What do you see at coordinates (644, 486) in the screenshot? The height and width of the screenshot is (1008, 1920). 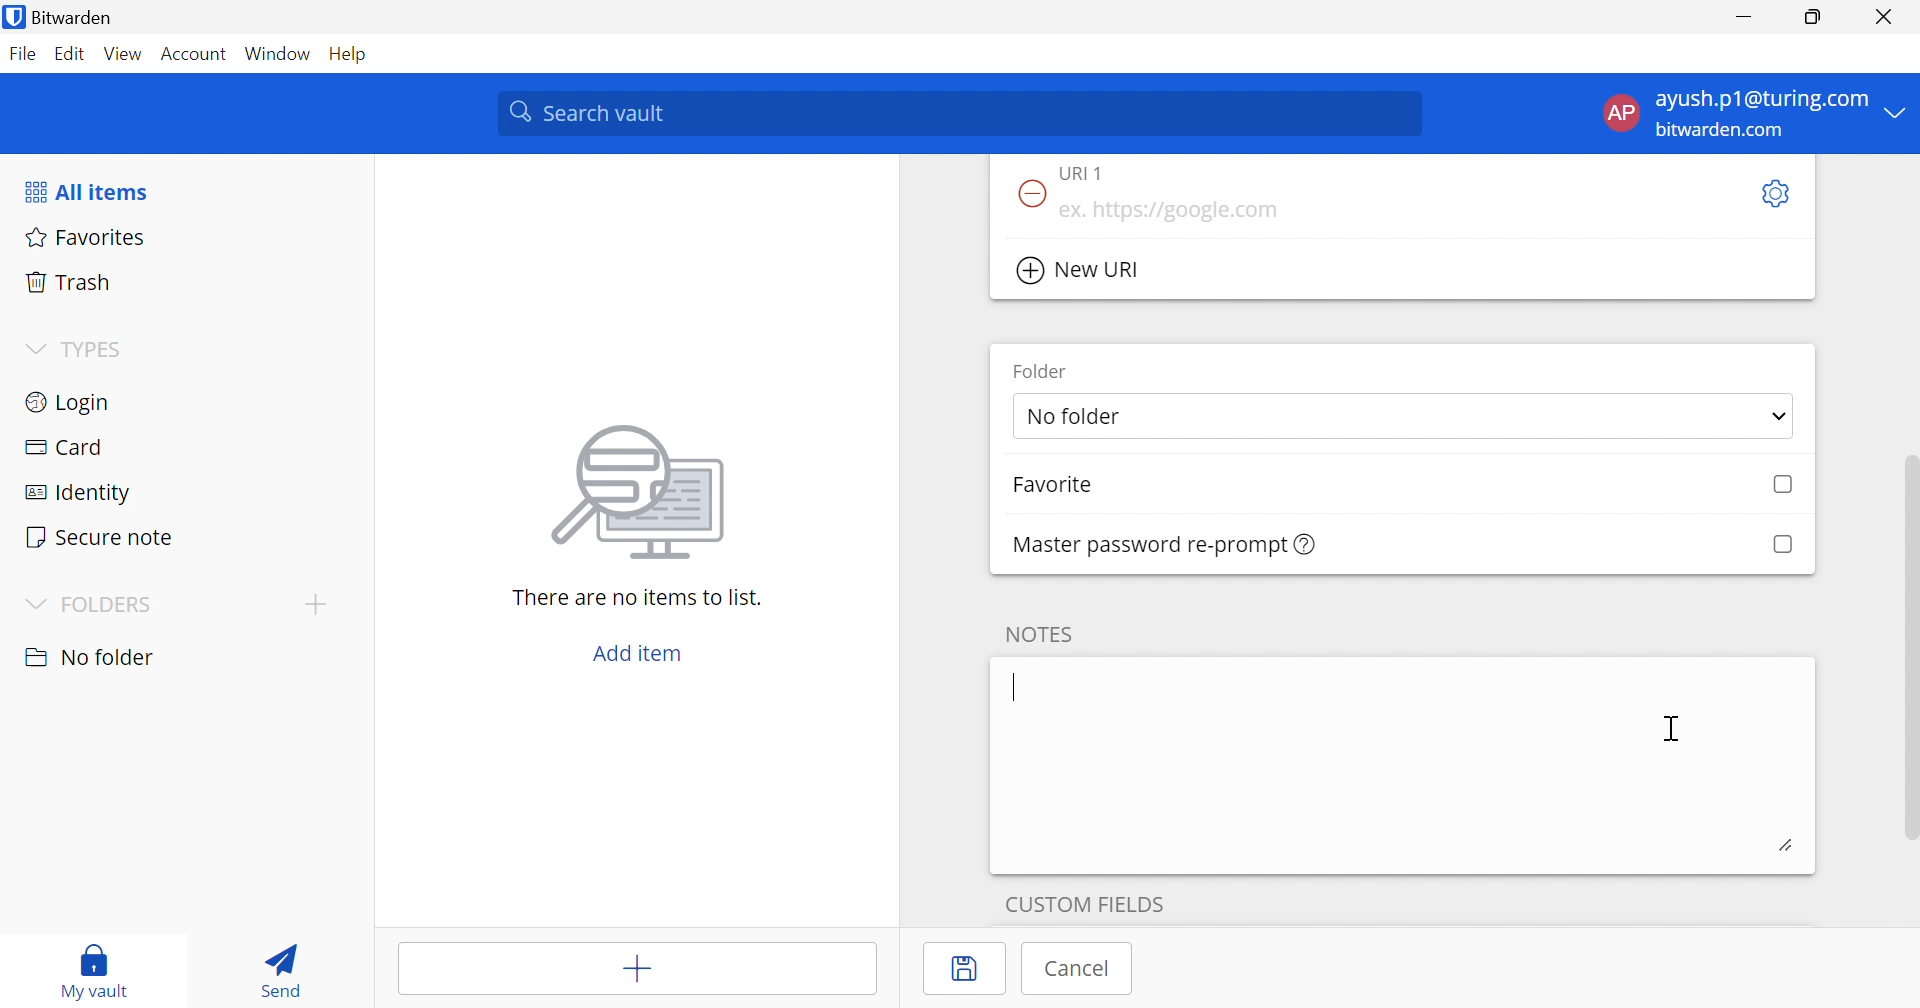 I see `image` at bounding box center [644, 486].